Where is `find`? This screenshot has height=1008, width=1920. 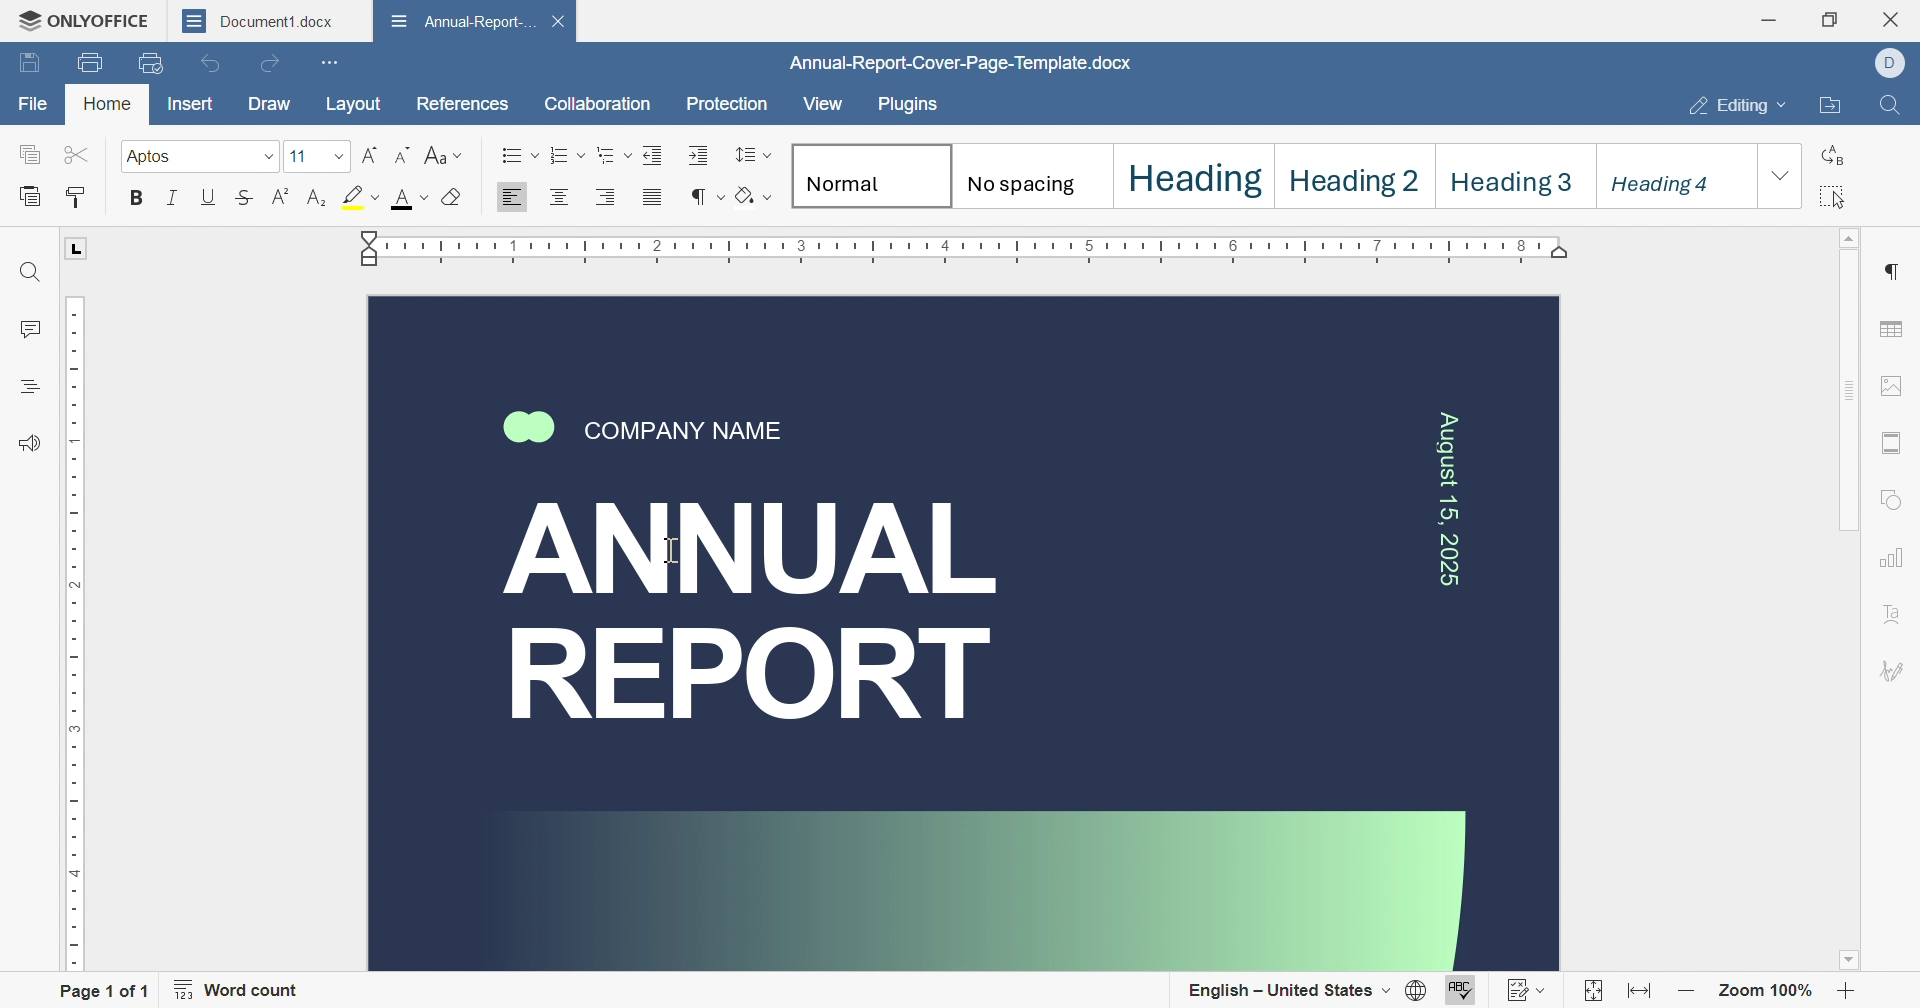
find is located at coordinates (1893, 107).